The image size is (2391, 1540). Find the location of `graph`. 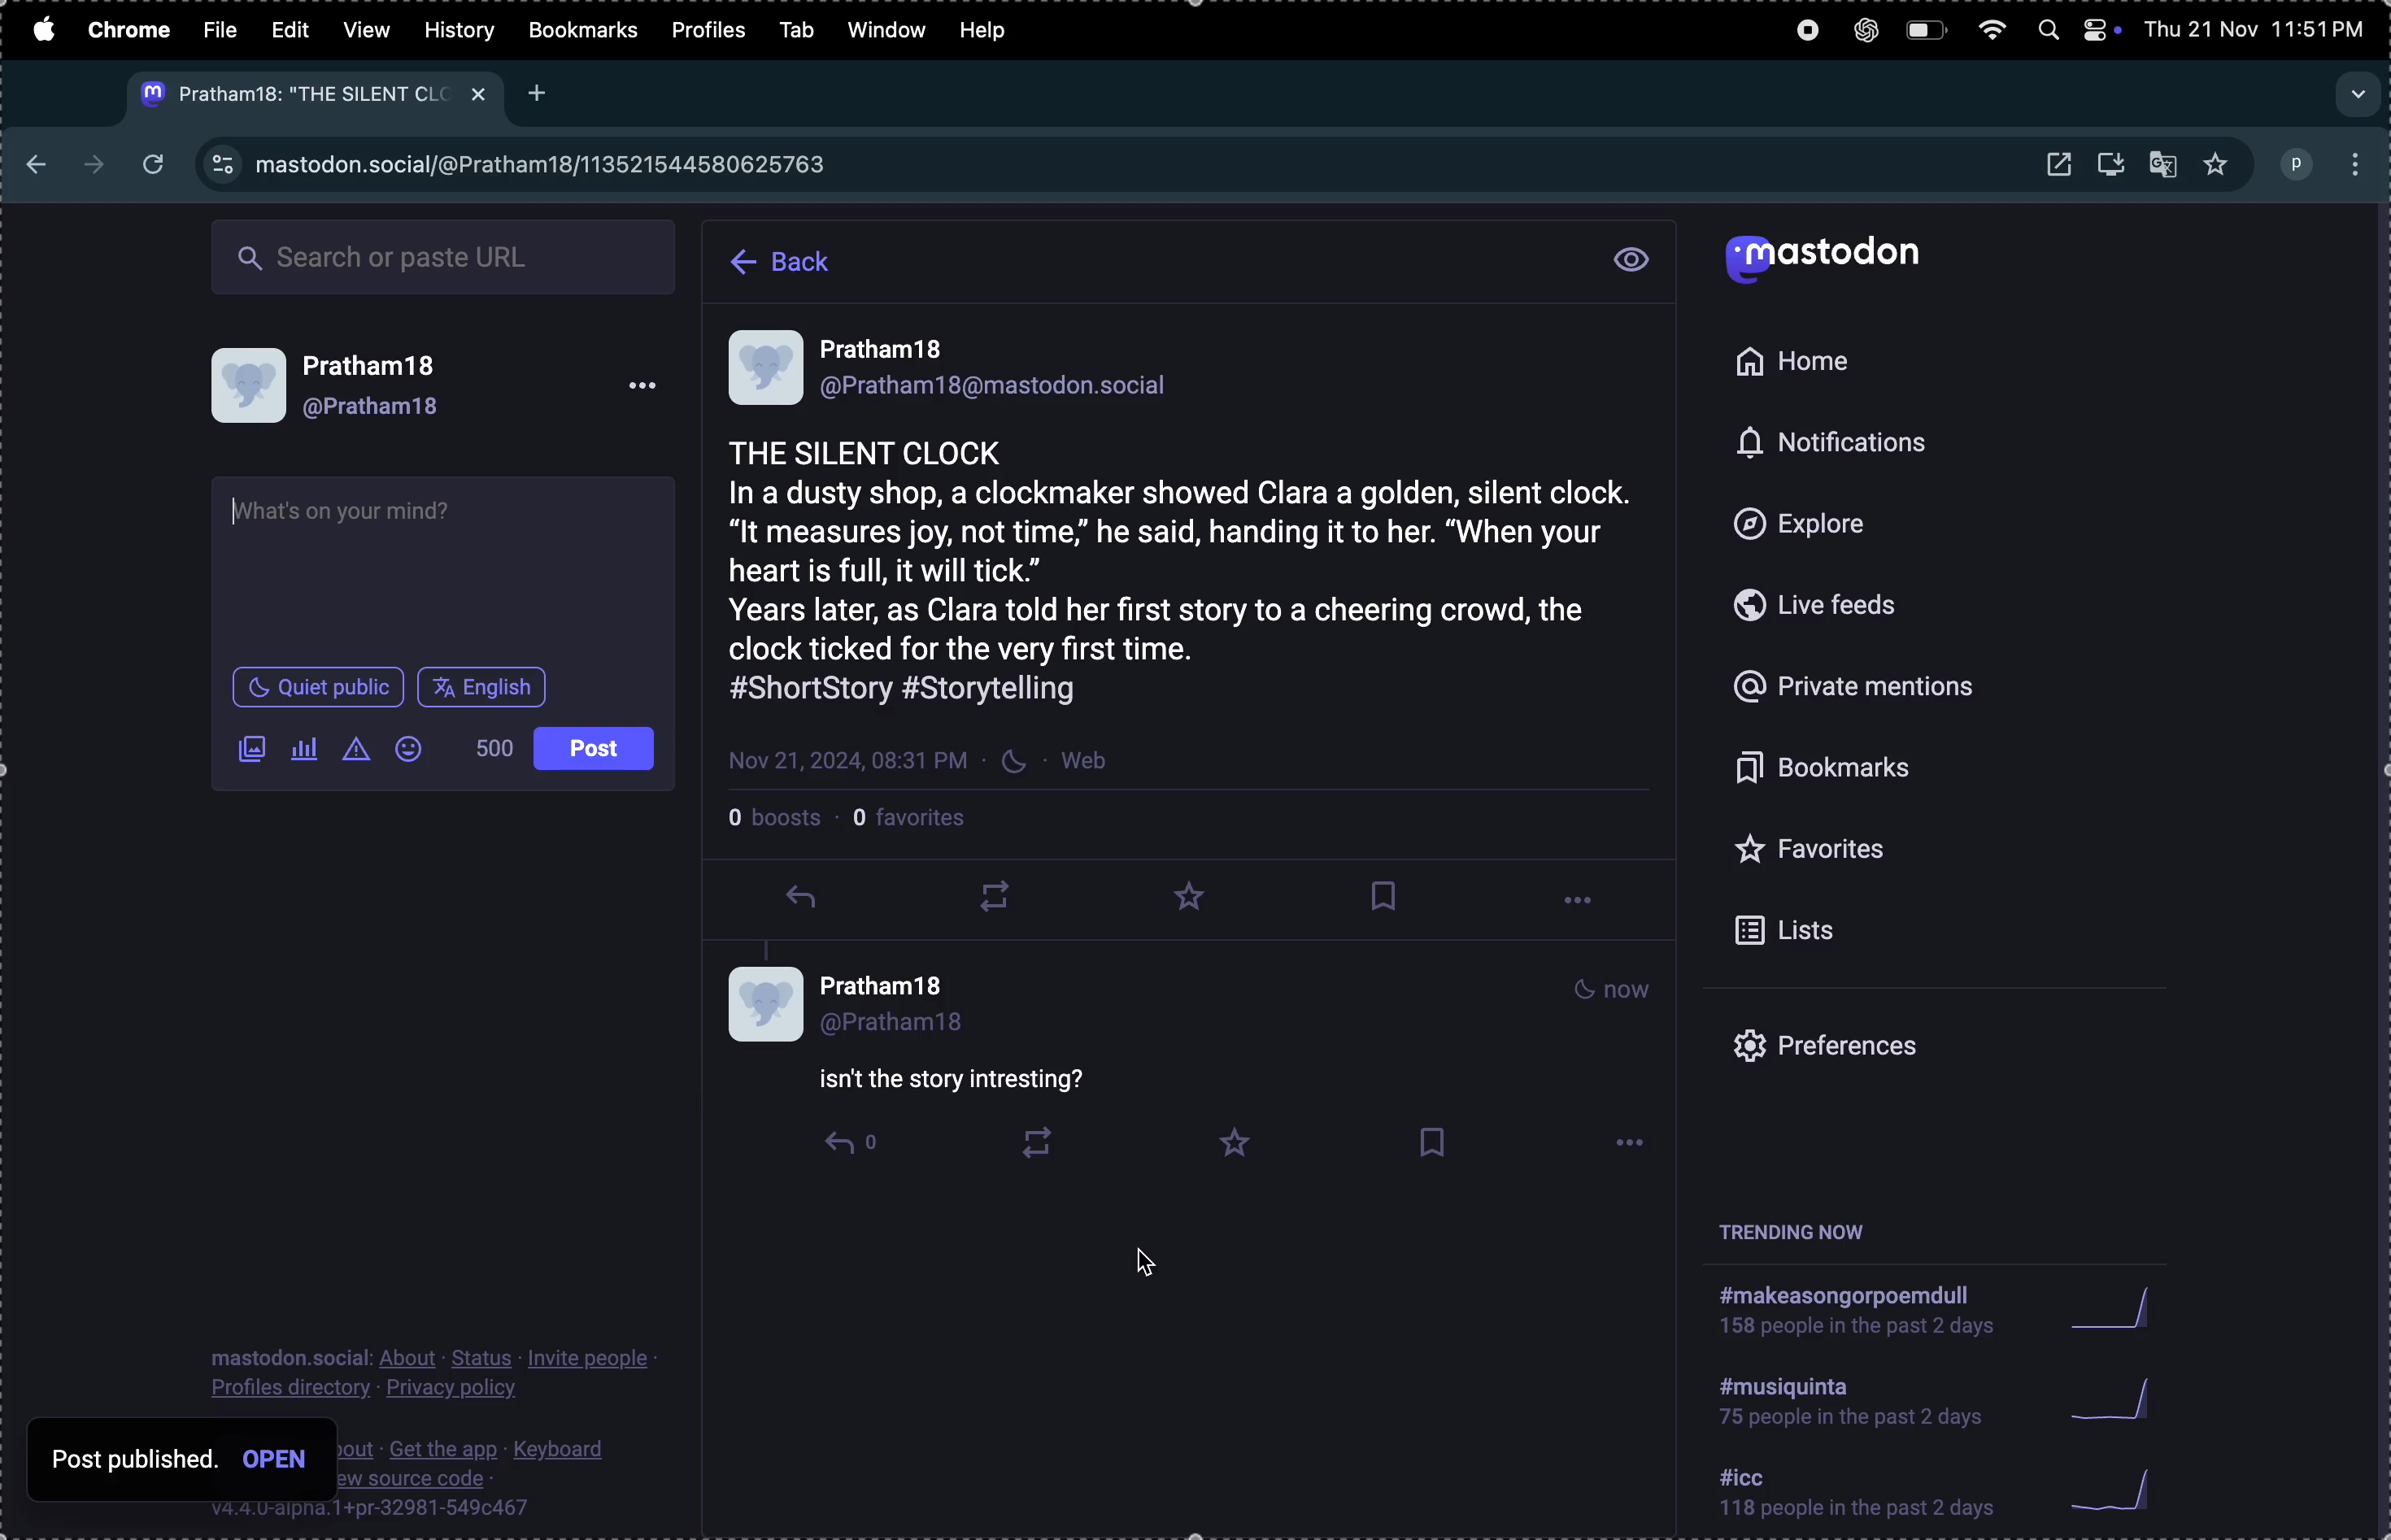

graph is located at coordinates (2121, 1397).